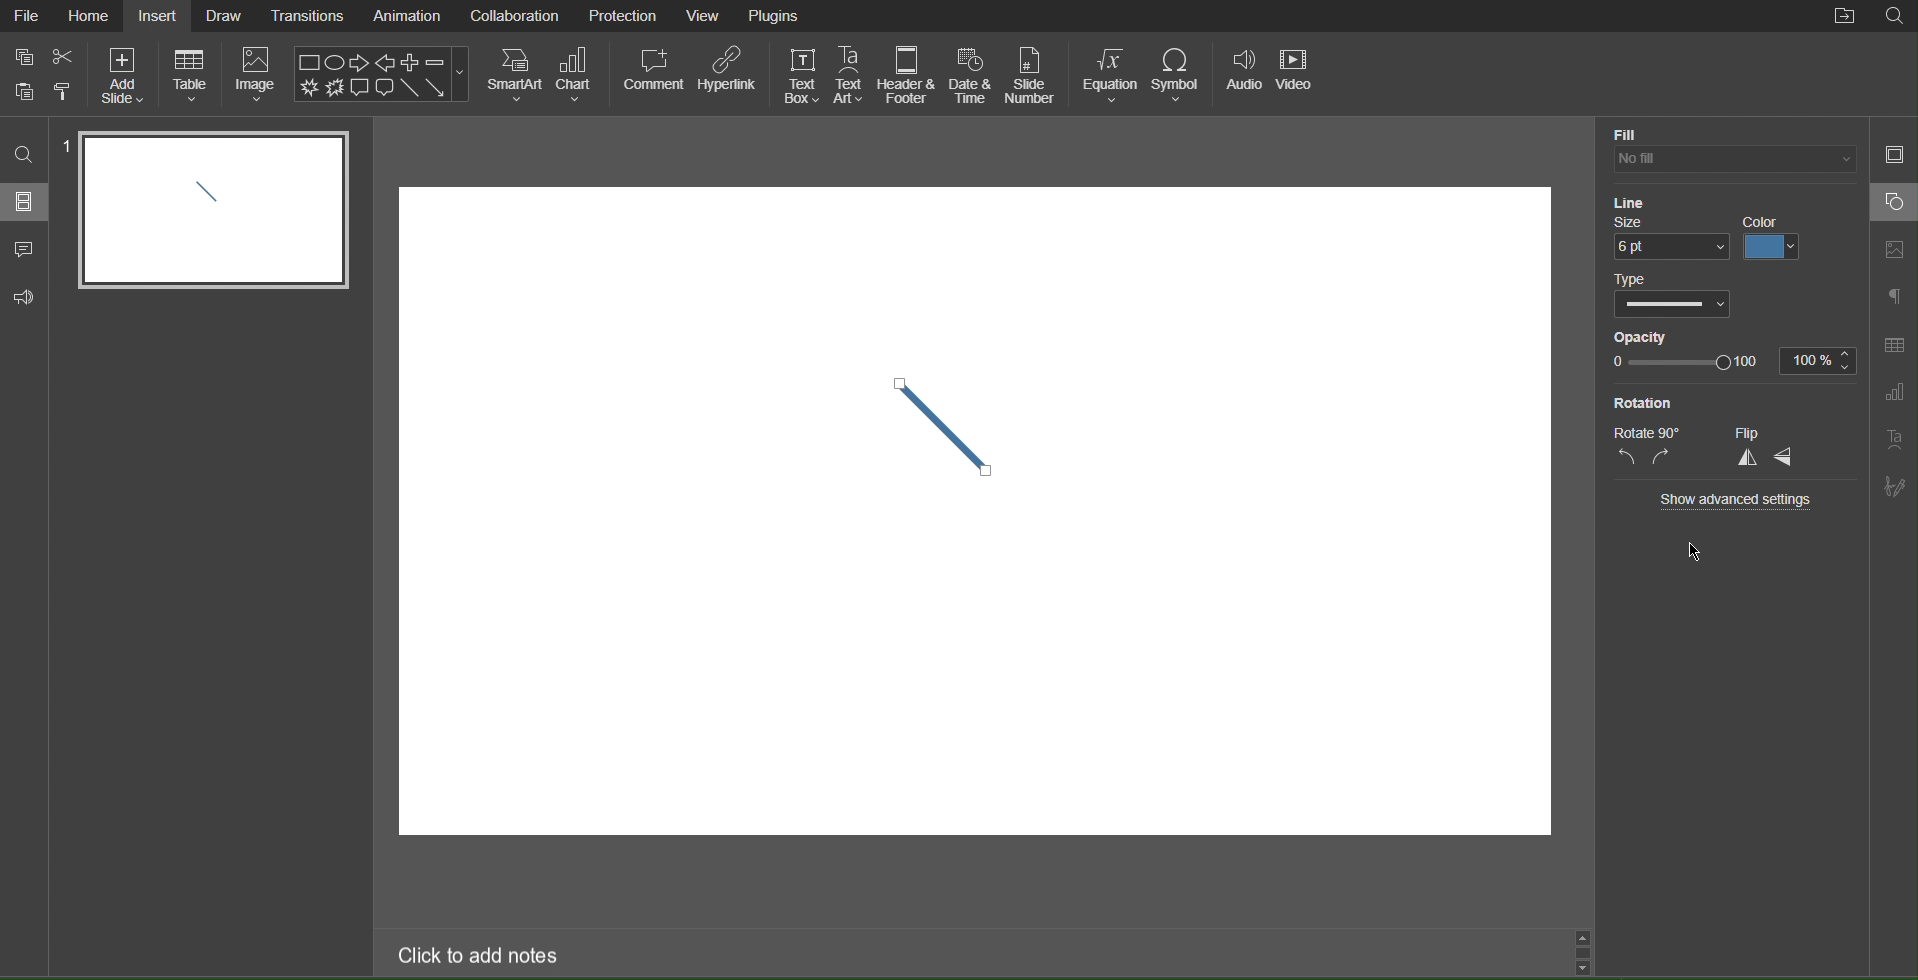  Describe the element at coordinates (1893, 202) in the screenshot. I see `Shape Settings` at that location.